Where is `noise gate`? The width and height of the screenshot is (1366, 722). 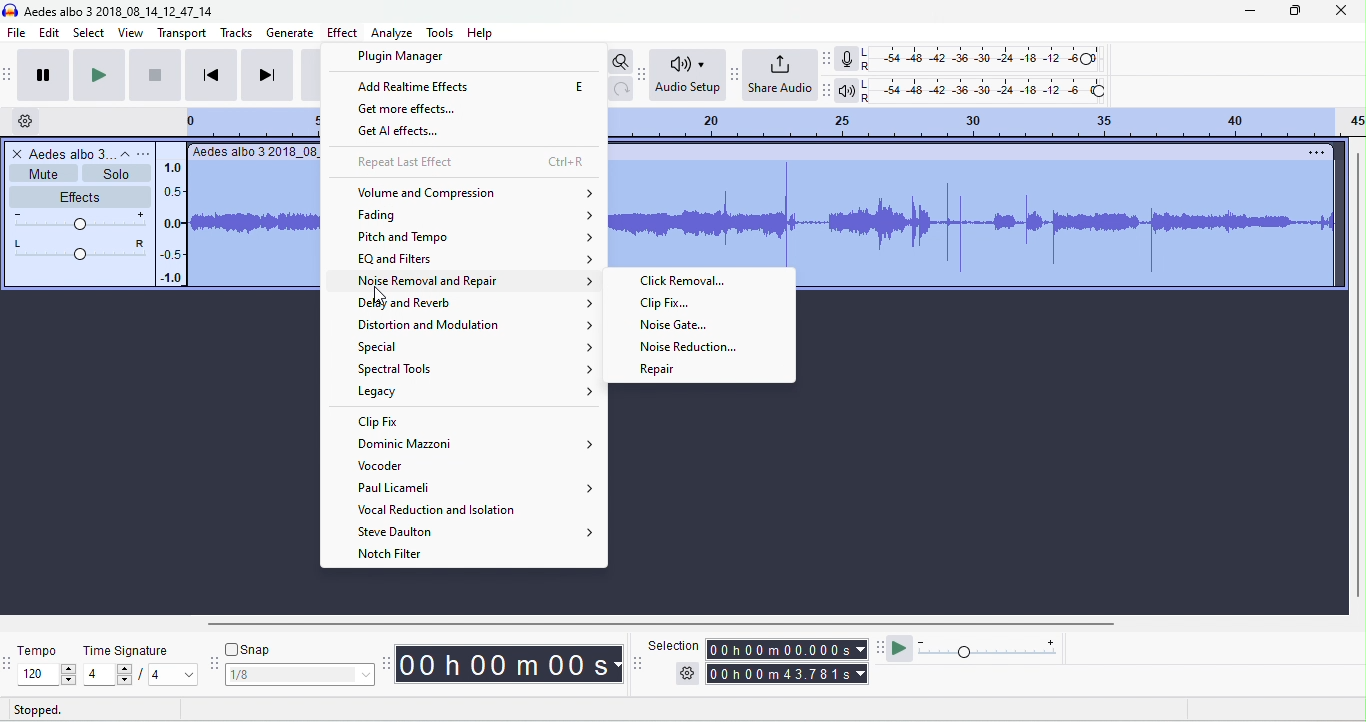
noise gate is located at coordinates (678, 327).